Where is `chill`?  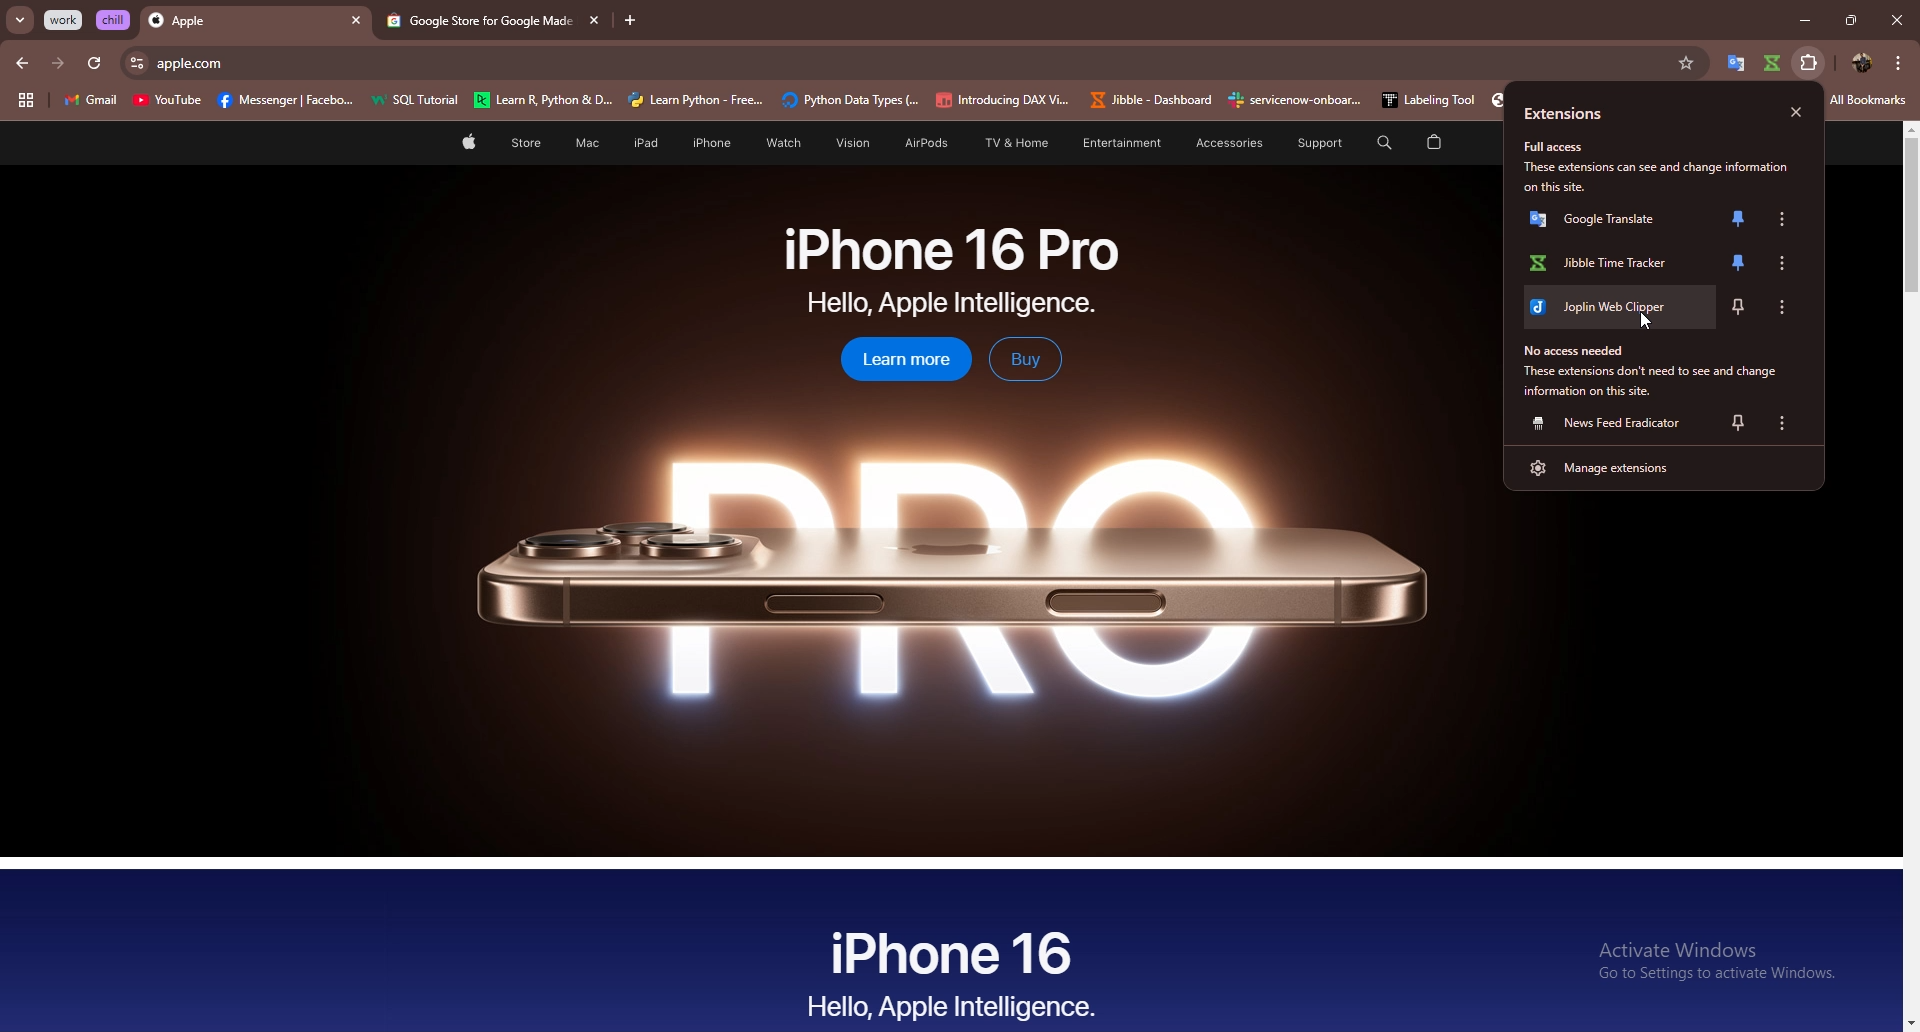
chill is located at coordinates (115, 19).